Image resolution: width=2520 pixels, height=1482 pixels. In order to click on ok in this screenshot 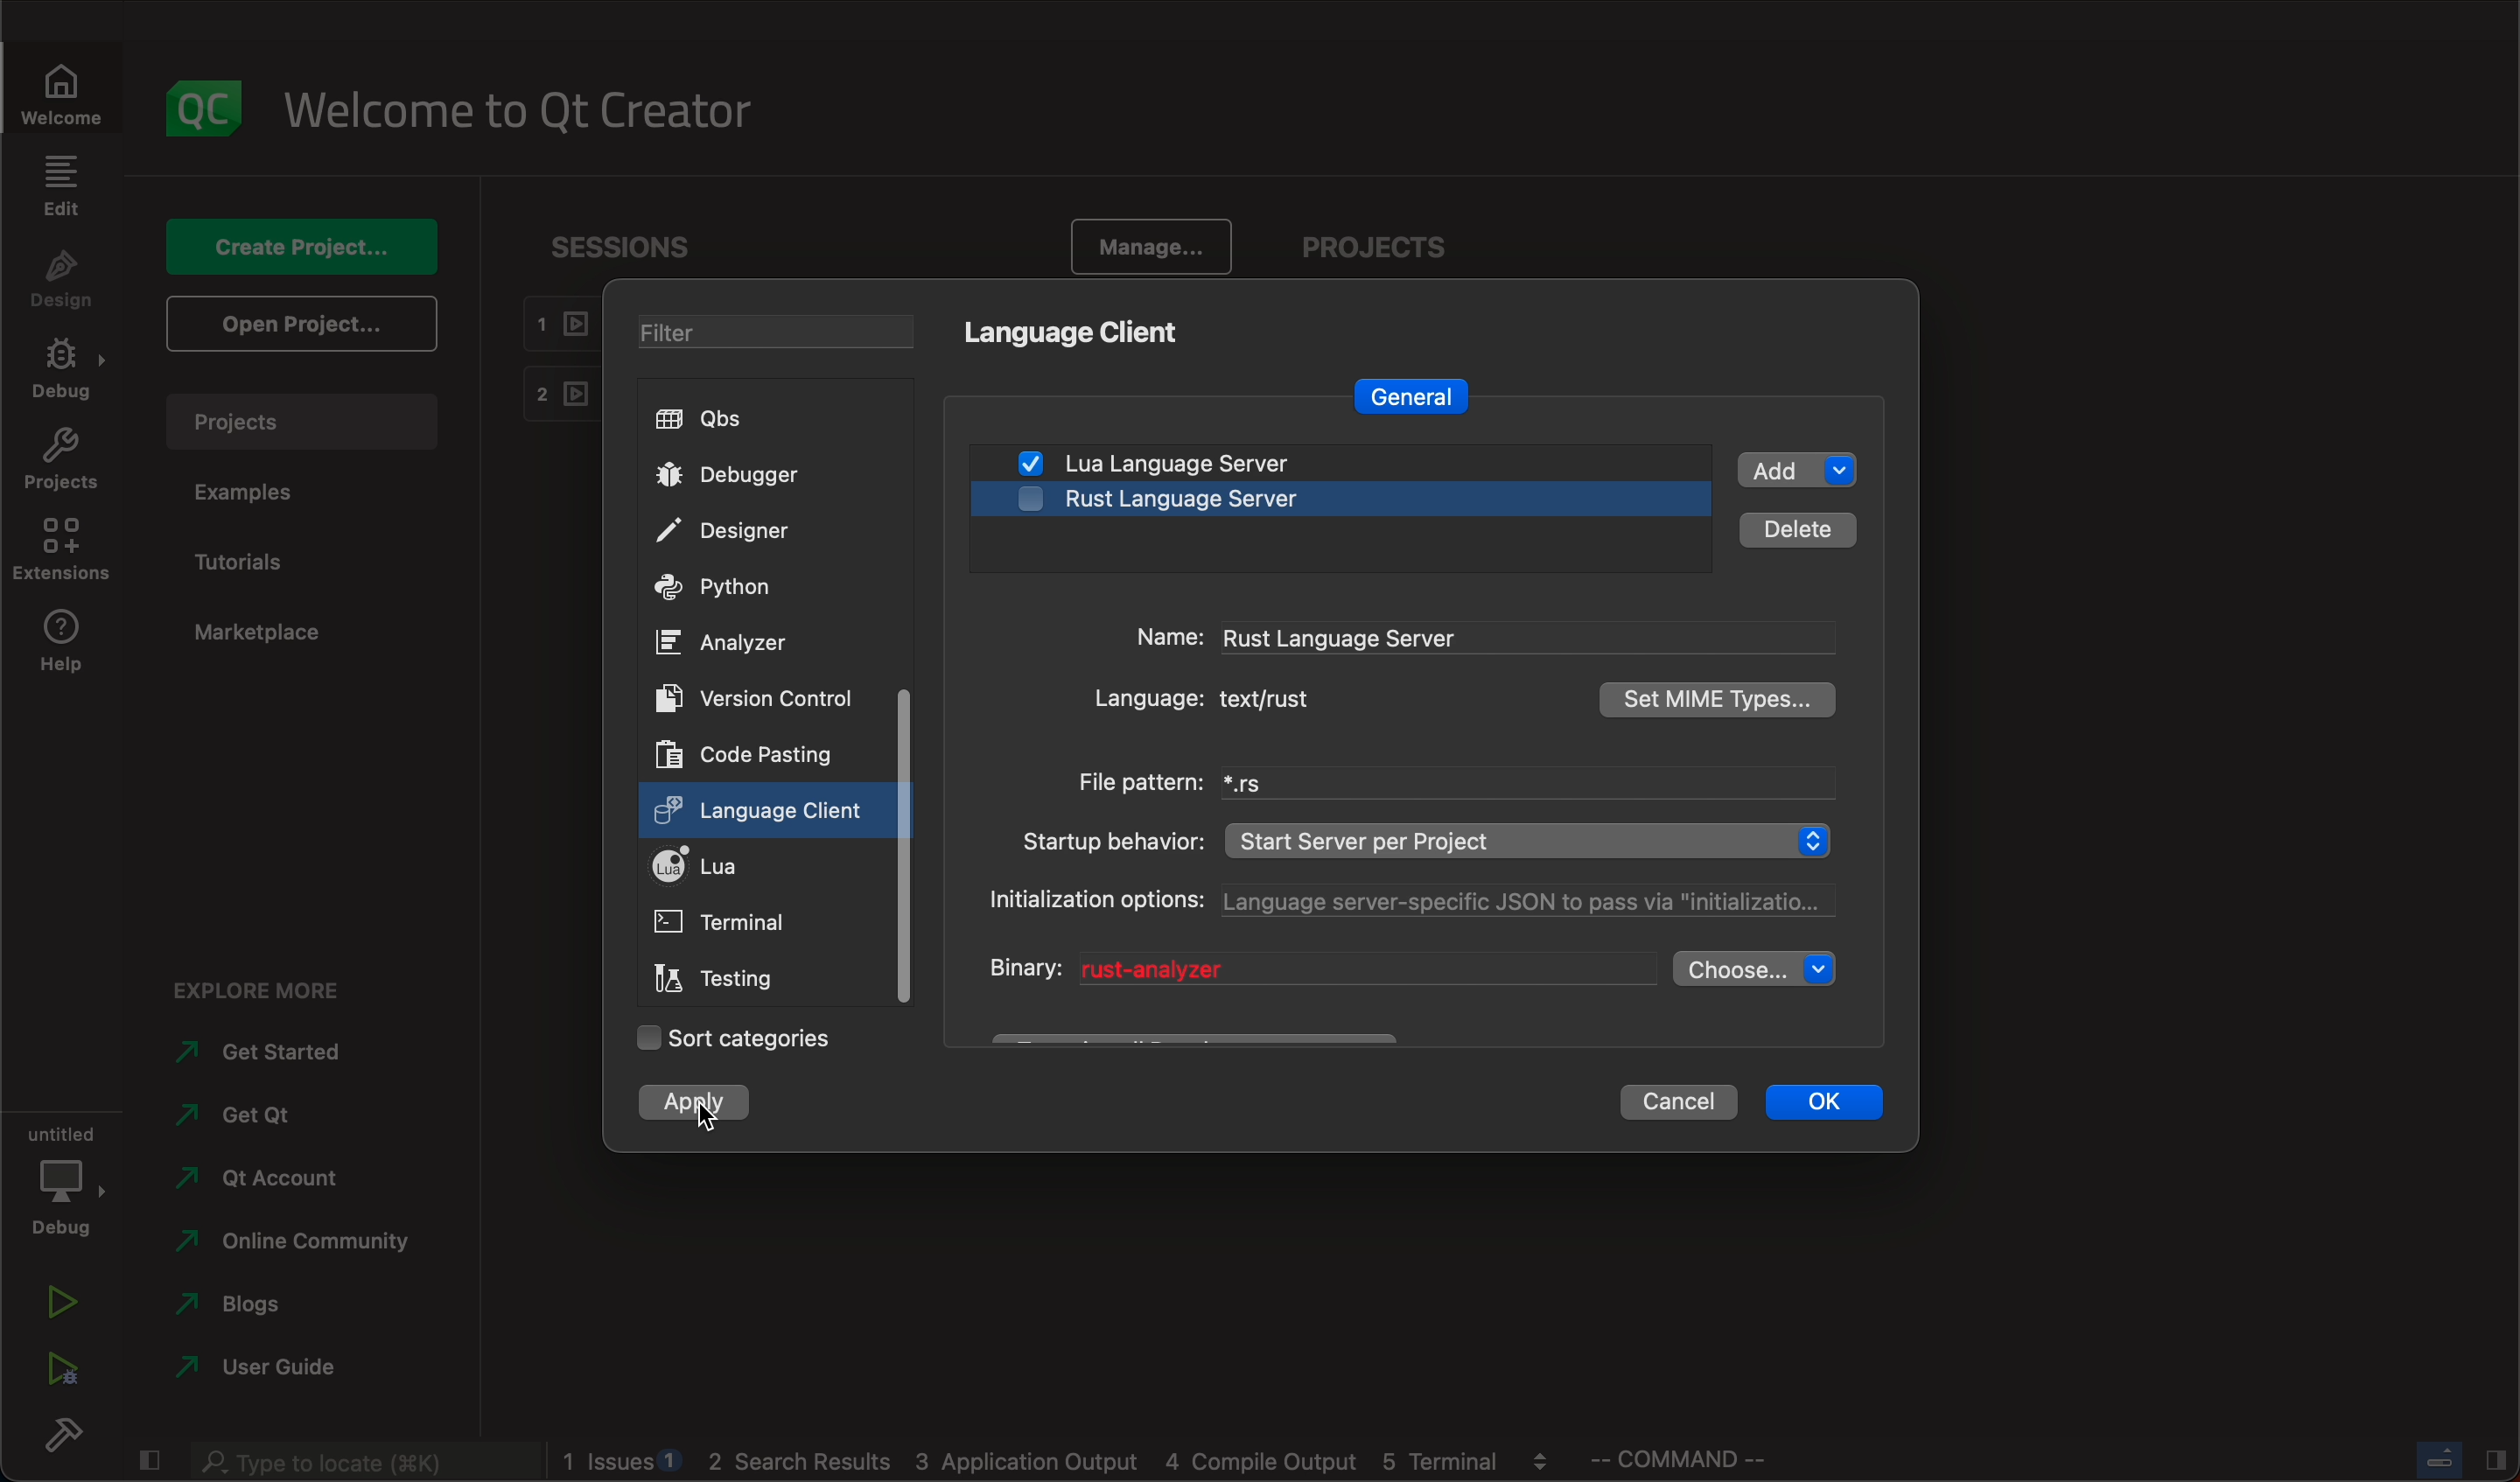, I will do `click(1840, 1103)`.